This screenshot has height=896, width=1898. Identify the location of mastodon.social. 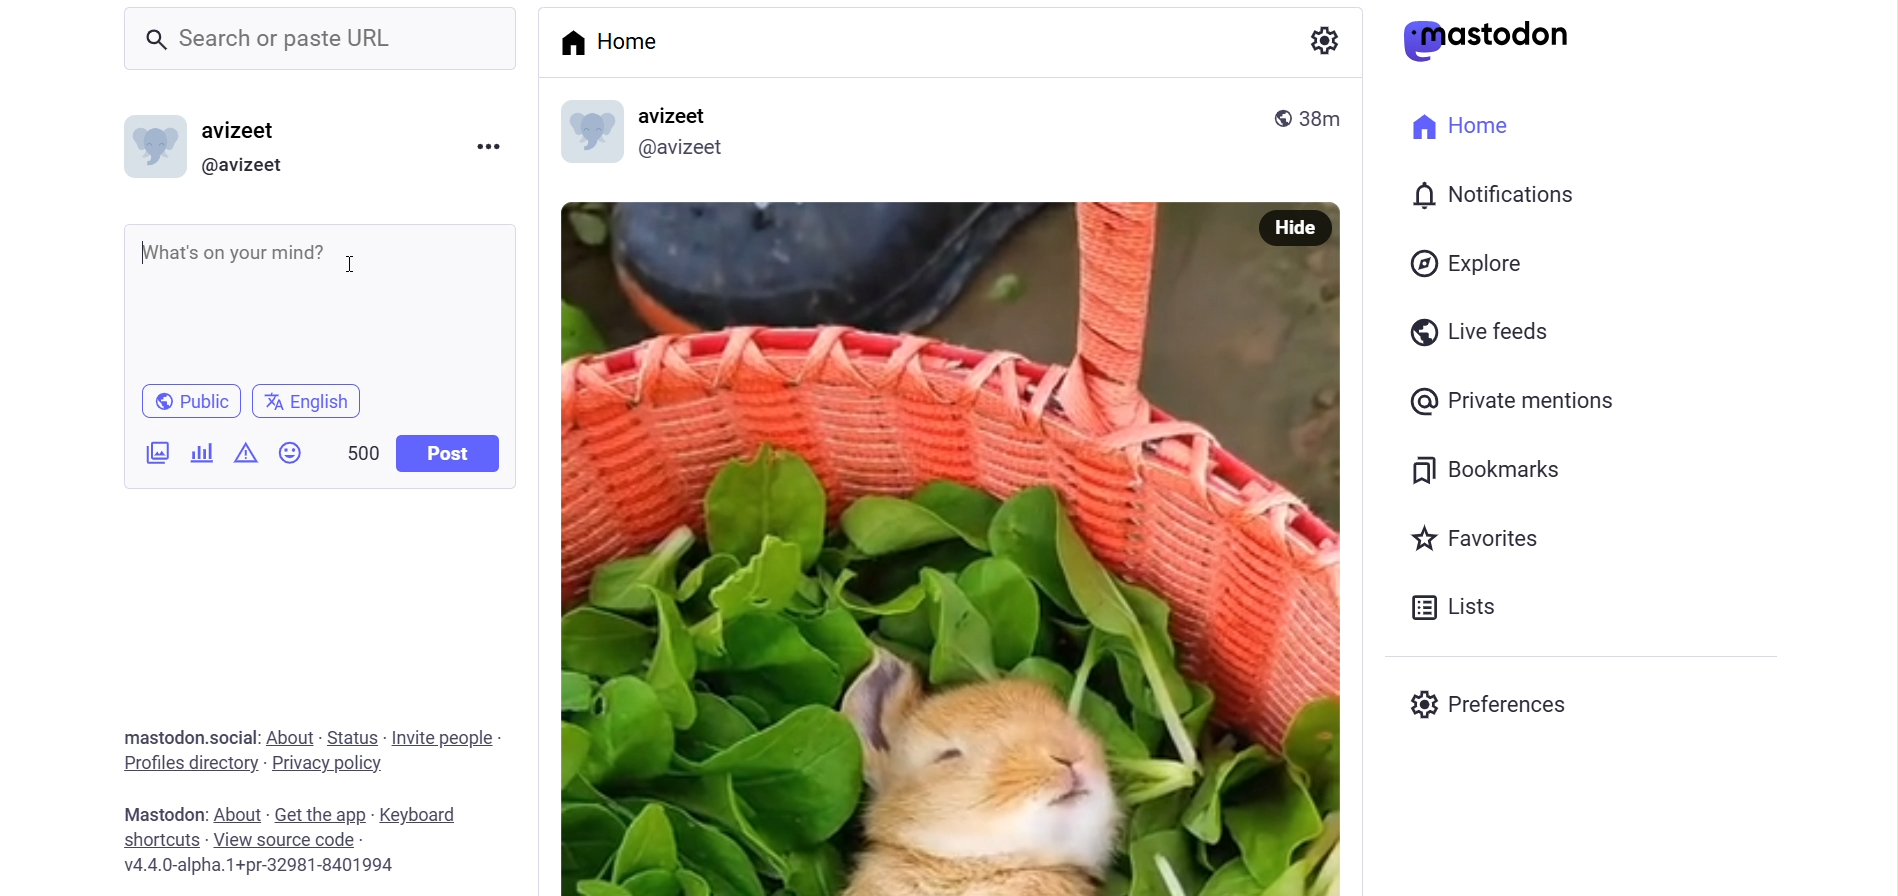
(191, 734).